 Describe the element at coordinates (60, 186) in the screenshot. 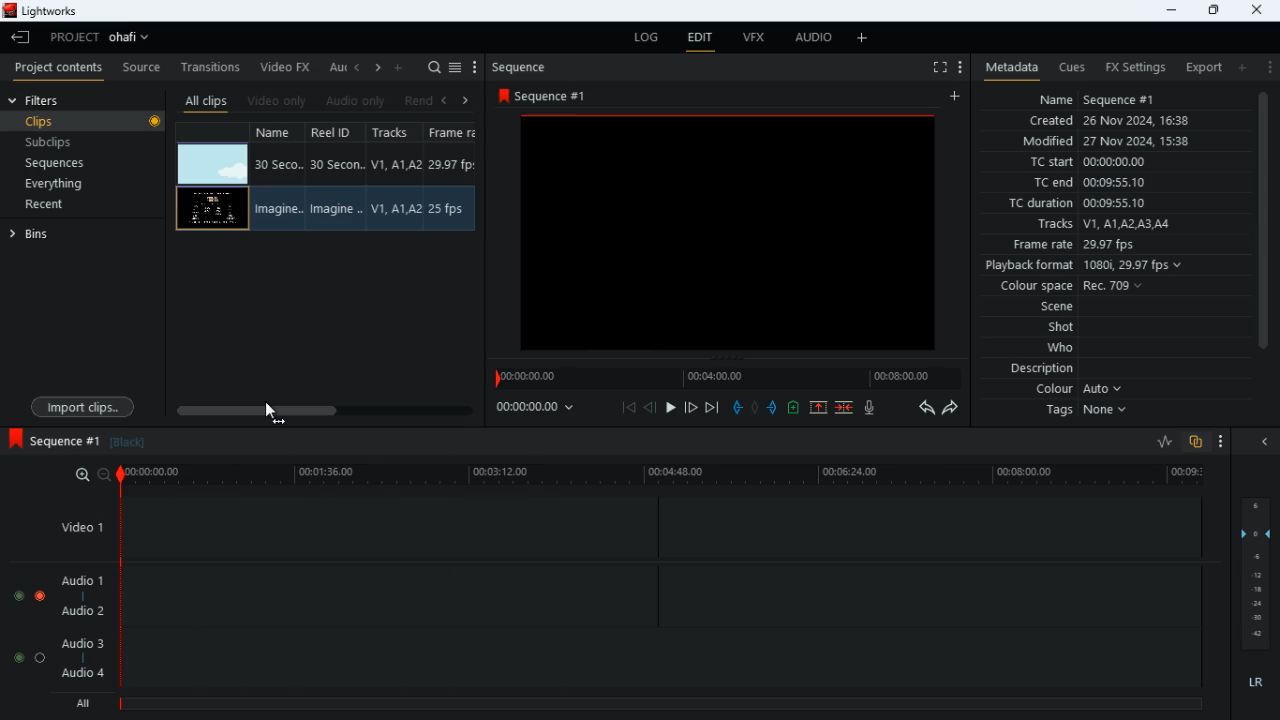

I see `everything` at that location.